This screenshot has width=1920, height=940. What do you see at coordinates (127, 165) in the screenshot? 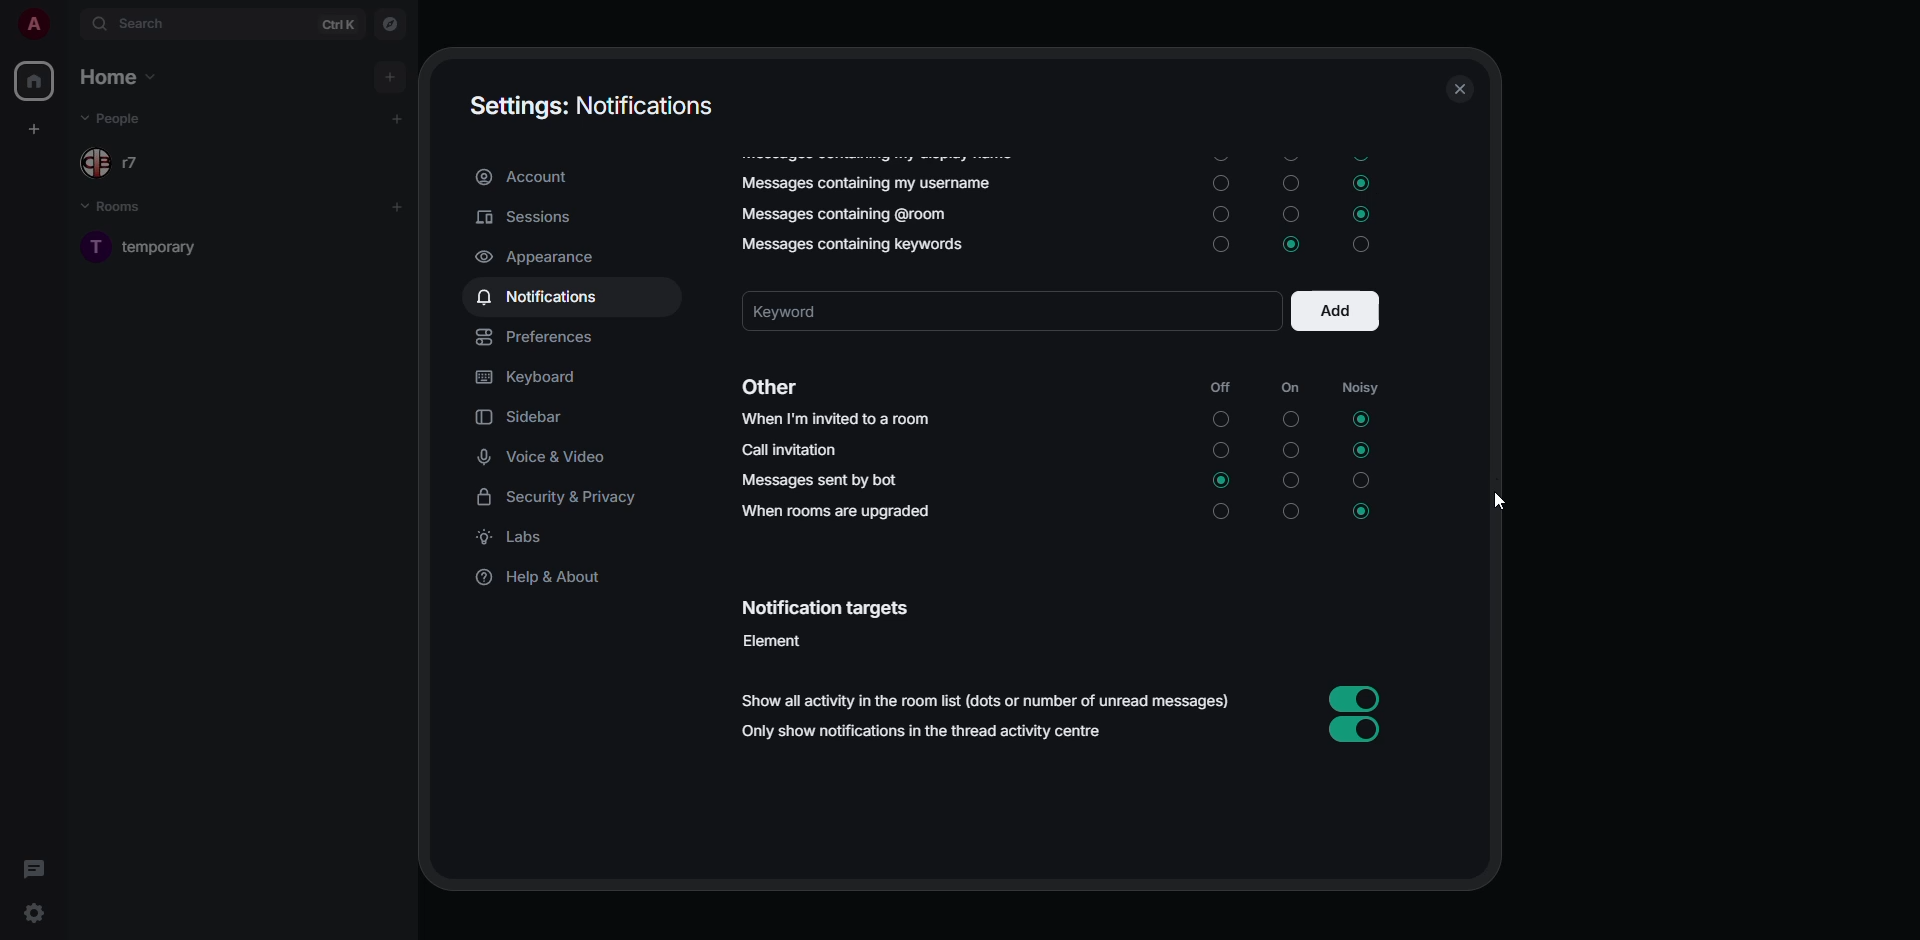
I see `people` at bounding box center [127, 165].